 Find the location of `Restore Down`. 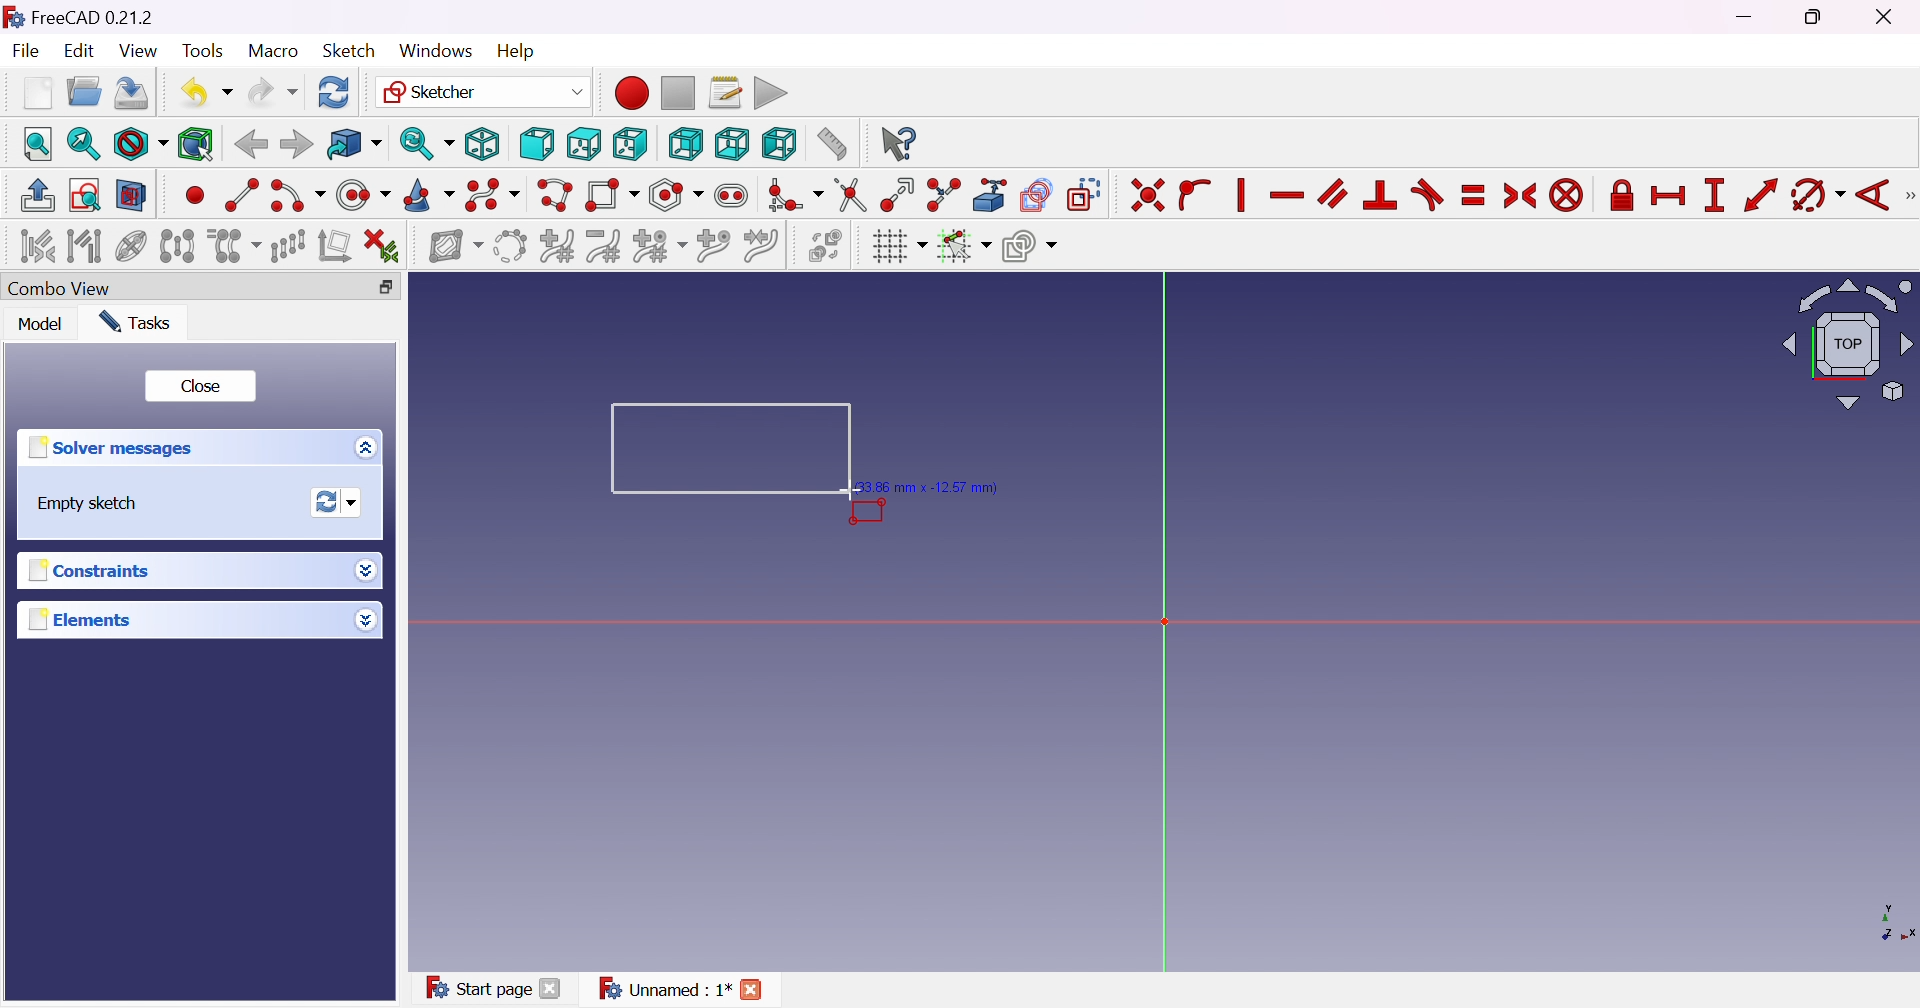

Restore Down is located at coordinates (1816, 19).